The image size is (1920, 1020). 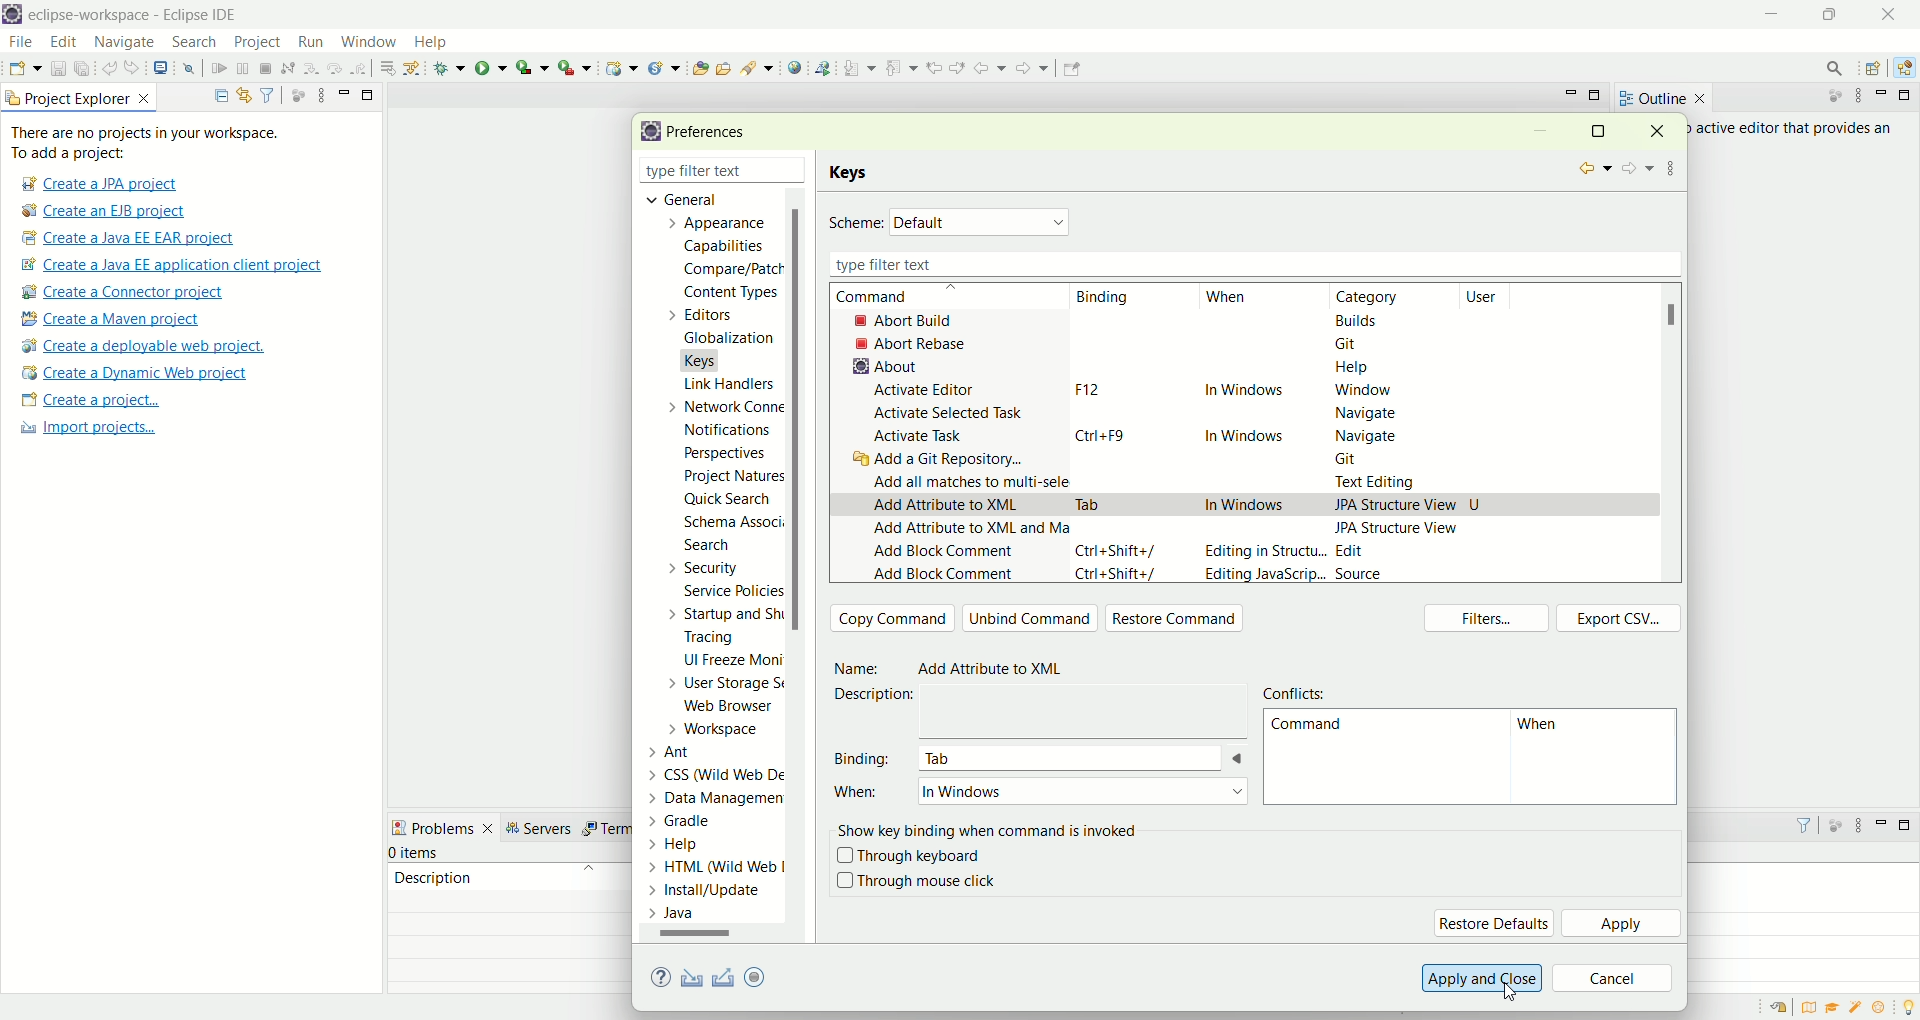 What do you see at coordinates (717, 868) in the screenshot?
I see `> HTML (Wild Web |` at bounding box center [717, 868].